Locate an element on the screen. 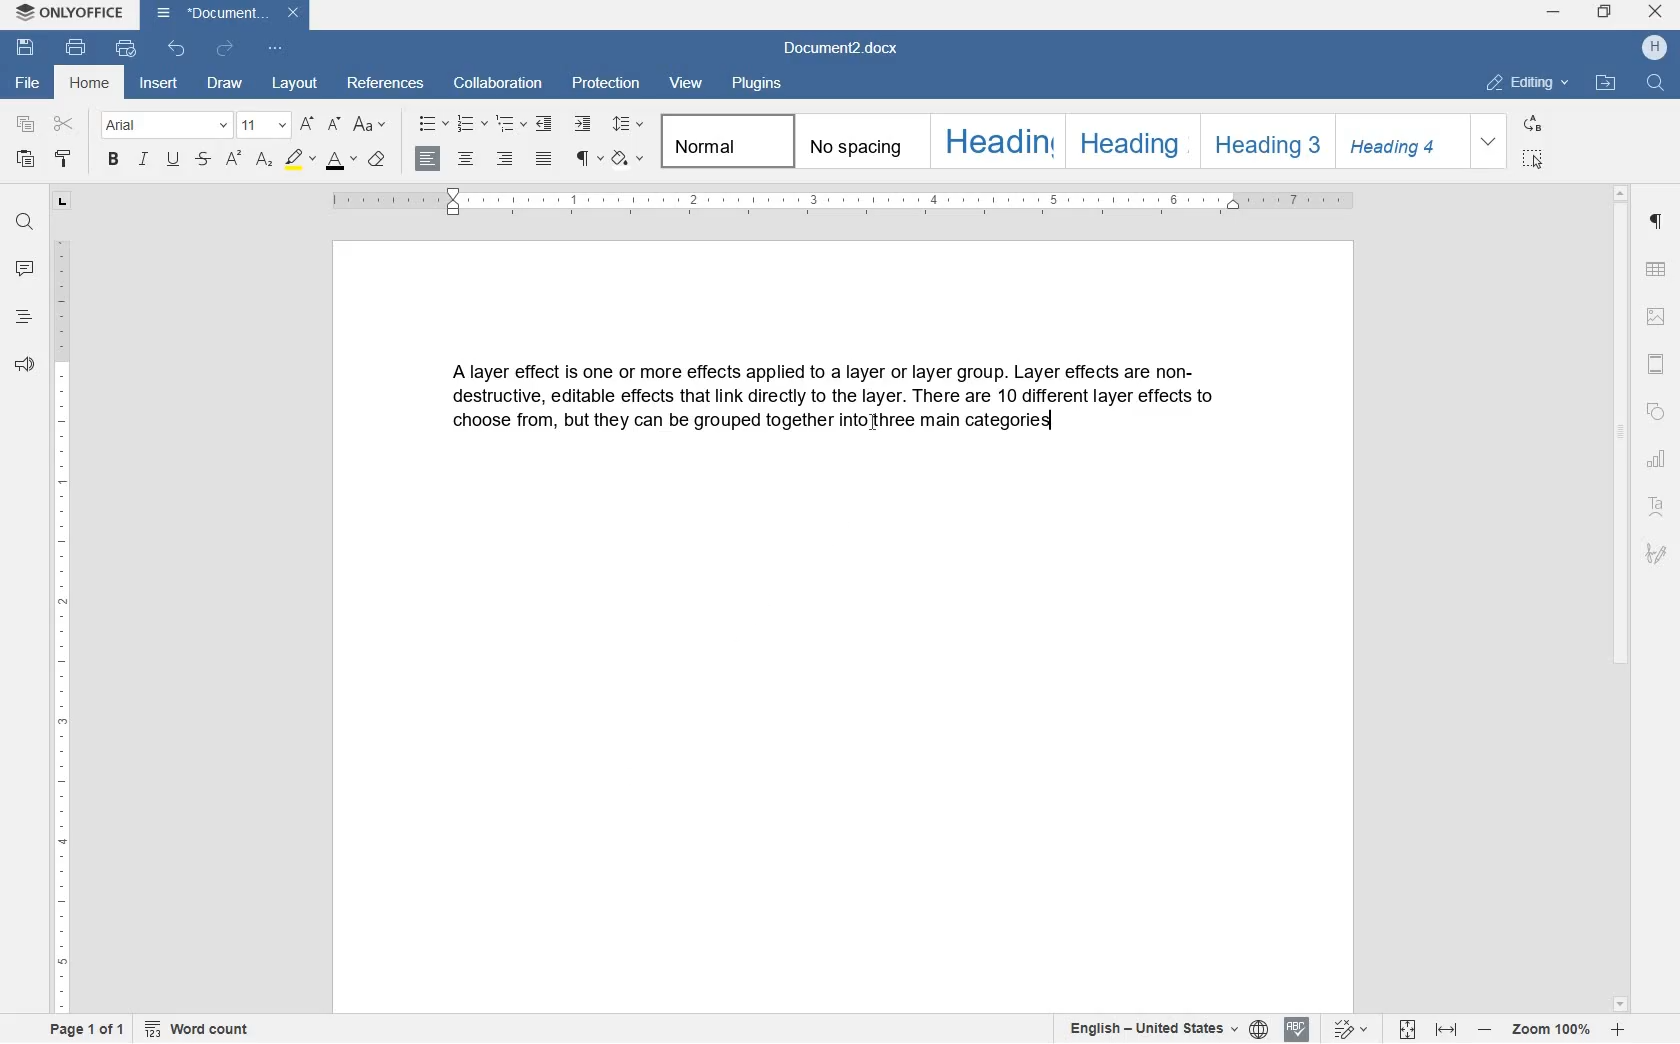 The height and width of the screenshot is (1044, 1680). references is located at coordinates (388, 85).